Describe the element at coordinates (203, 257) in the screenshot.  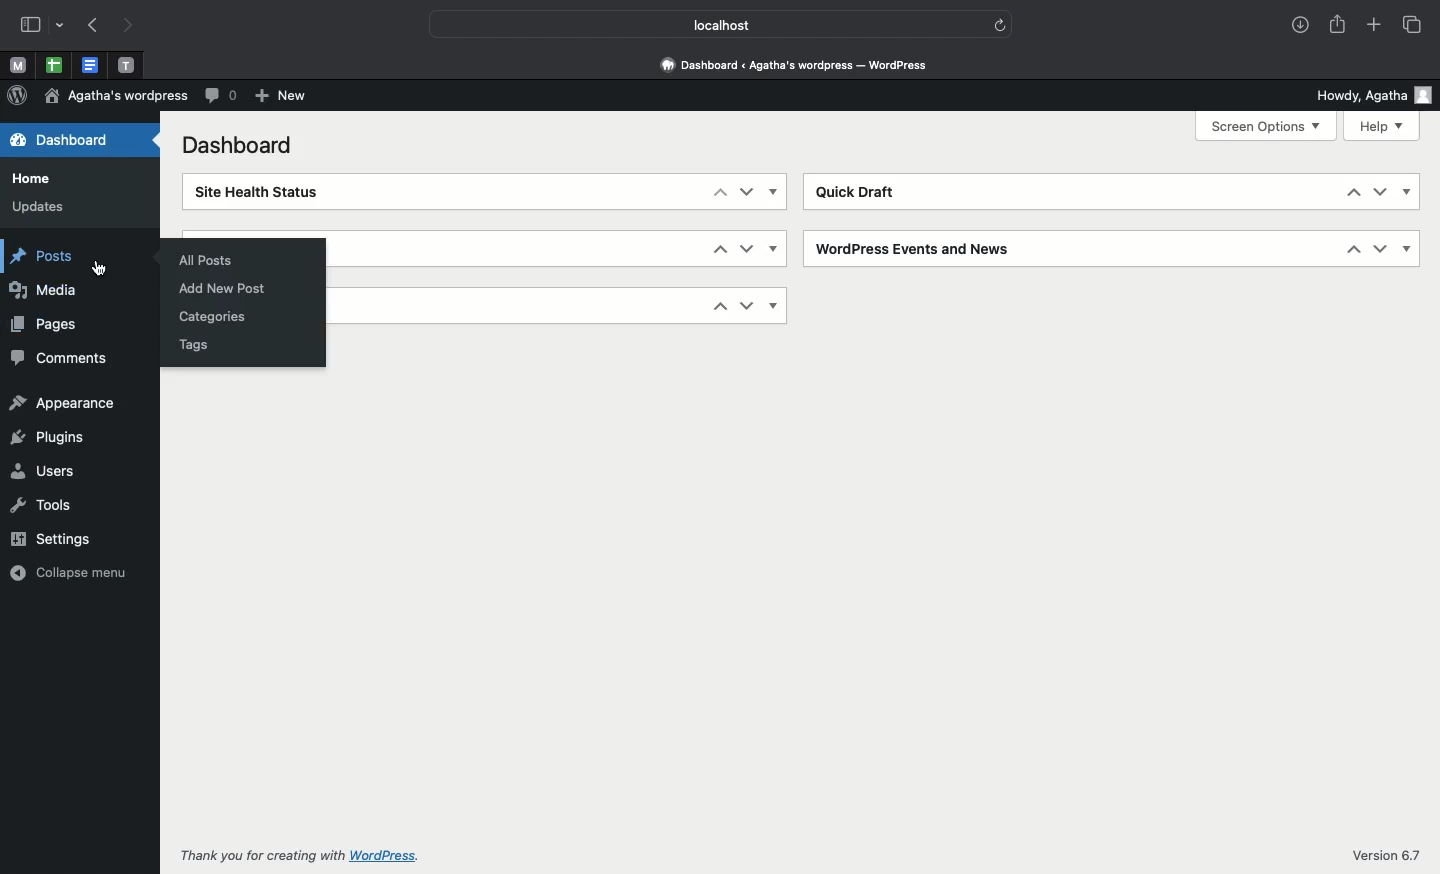
I see `All post` at that location.